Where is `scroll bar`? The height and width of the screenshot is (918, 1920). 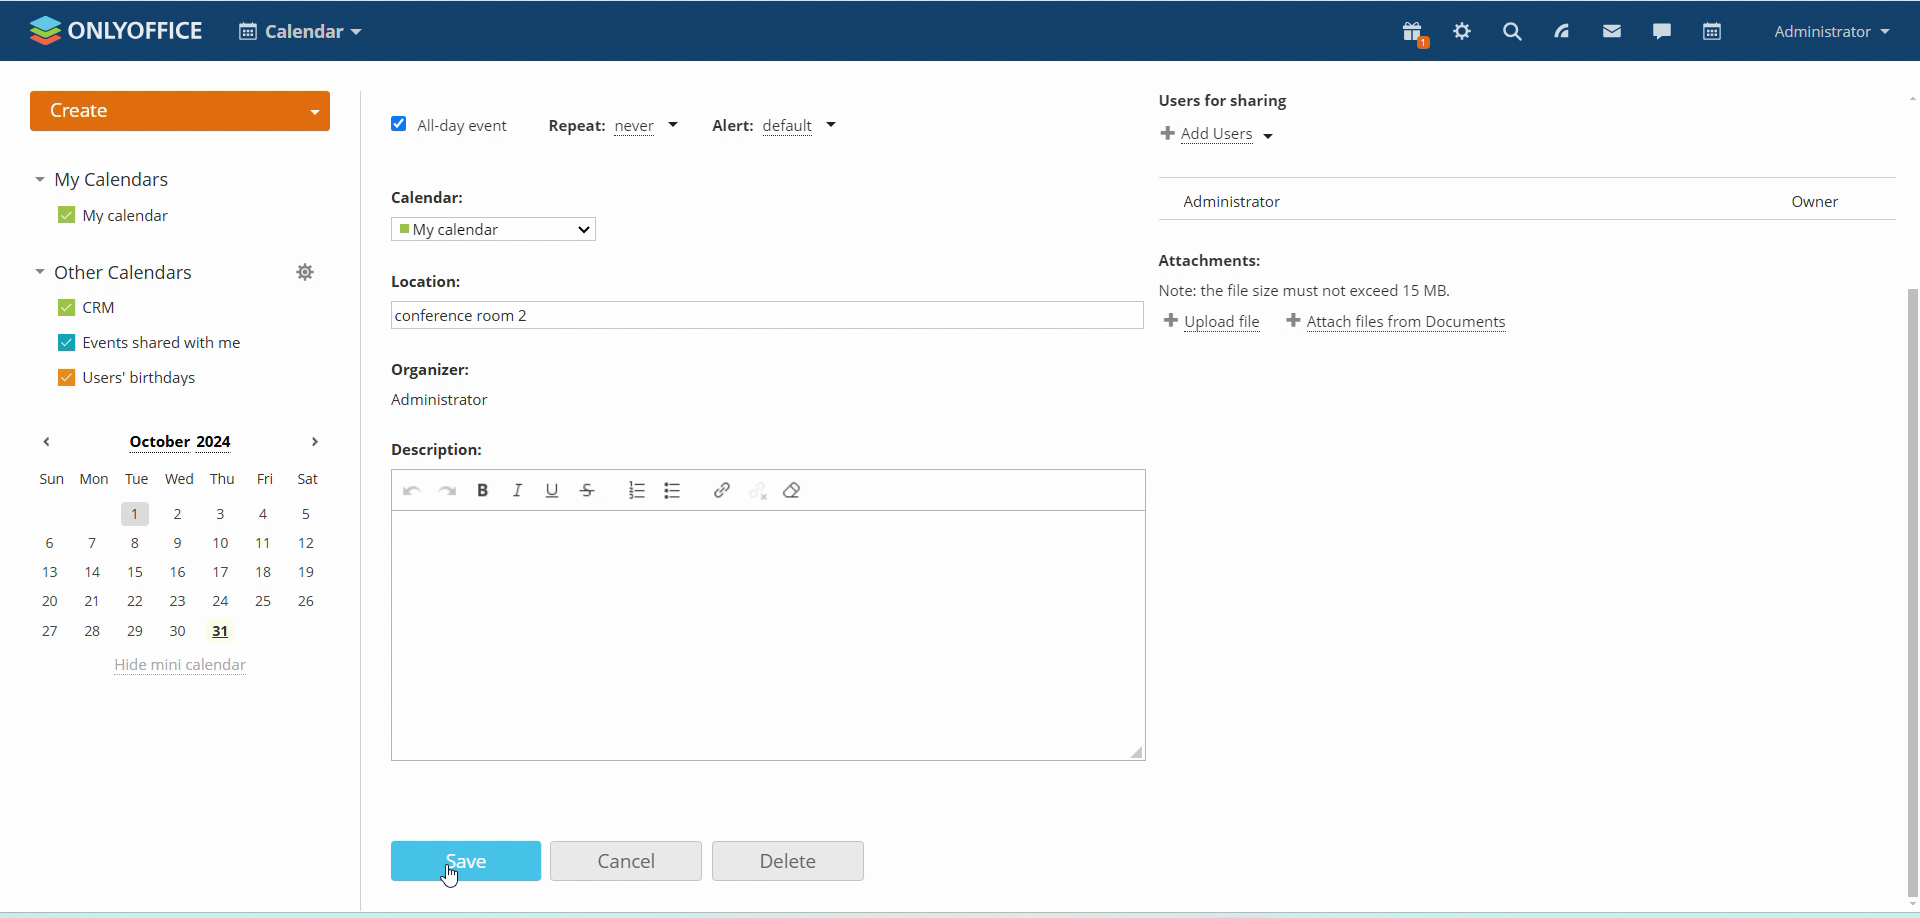
scroll bar is located at coordinates (1908, 592).